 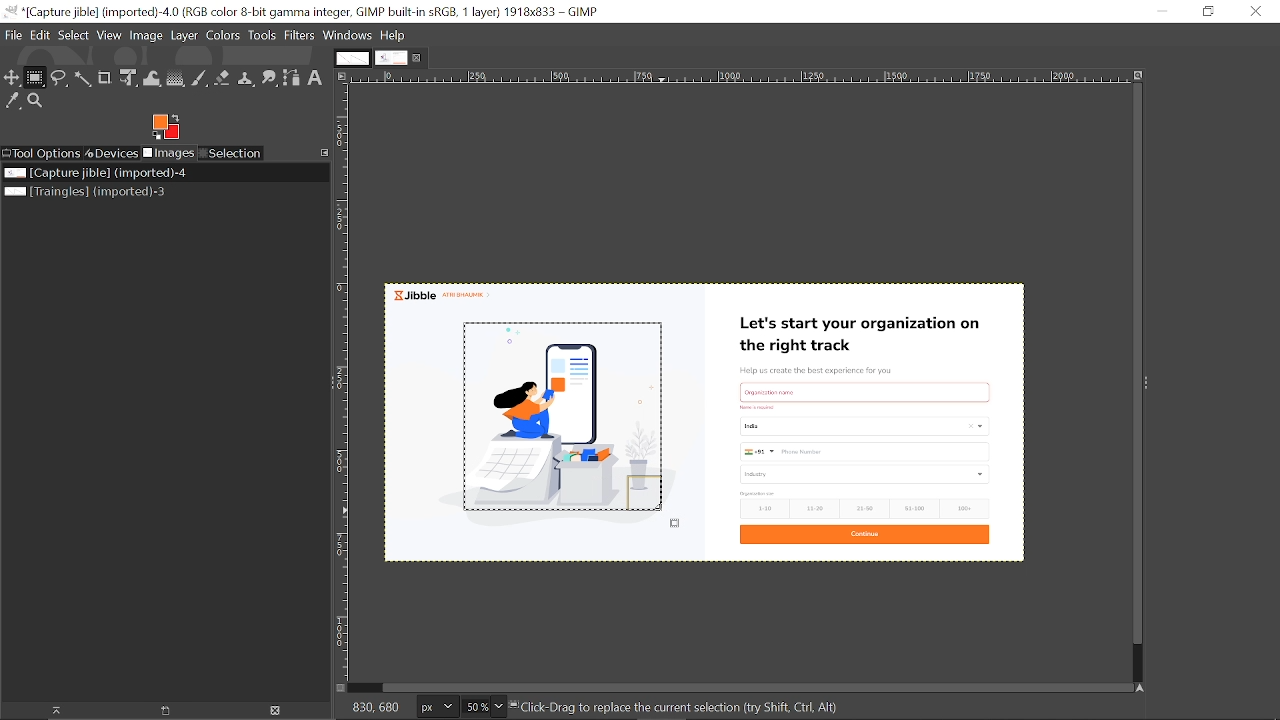 What do you see at coordinates (151, 76) in the screenshot?
I see `wrap text` at bounding box center [151, 76].